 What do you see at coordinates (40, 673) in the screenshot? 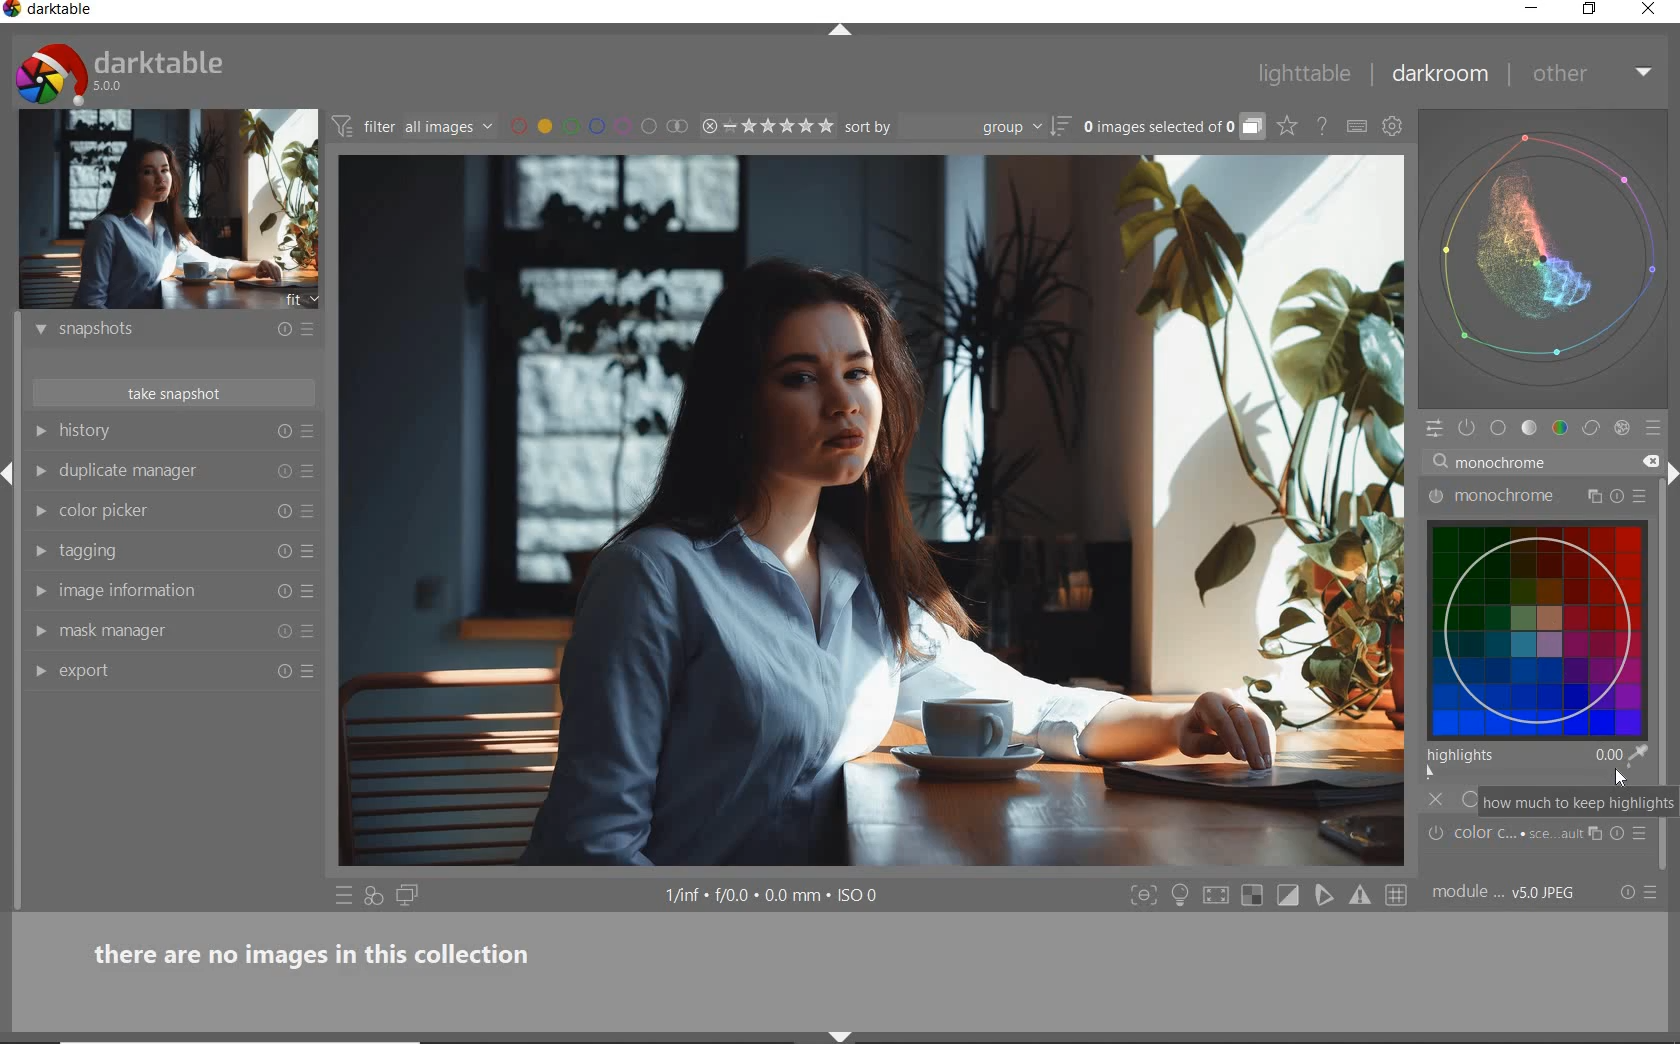
I see `show module` at bounding box center [40, 673].